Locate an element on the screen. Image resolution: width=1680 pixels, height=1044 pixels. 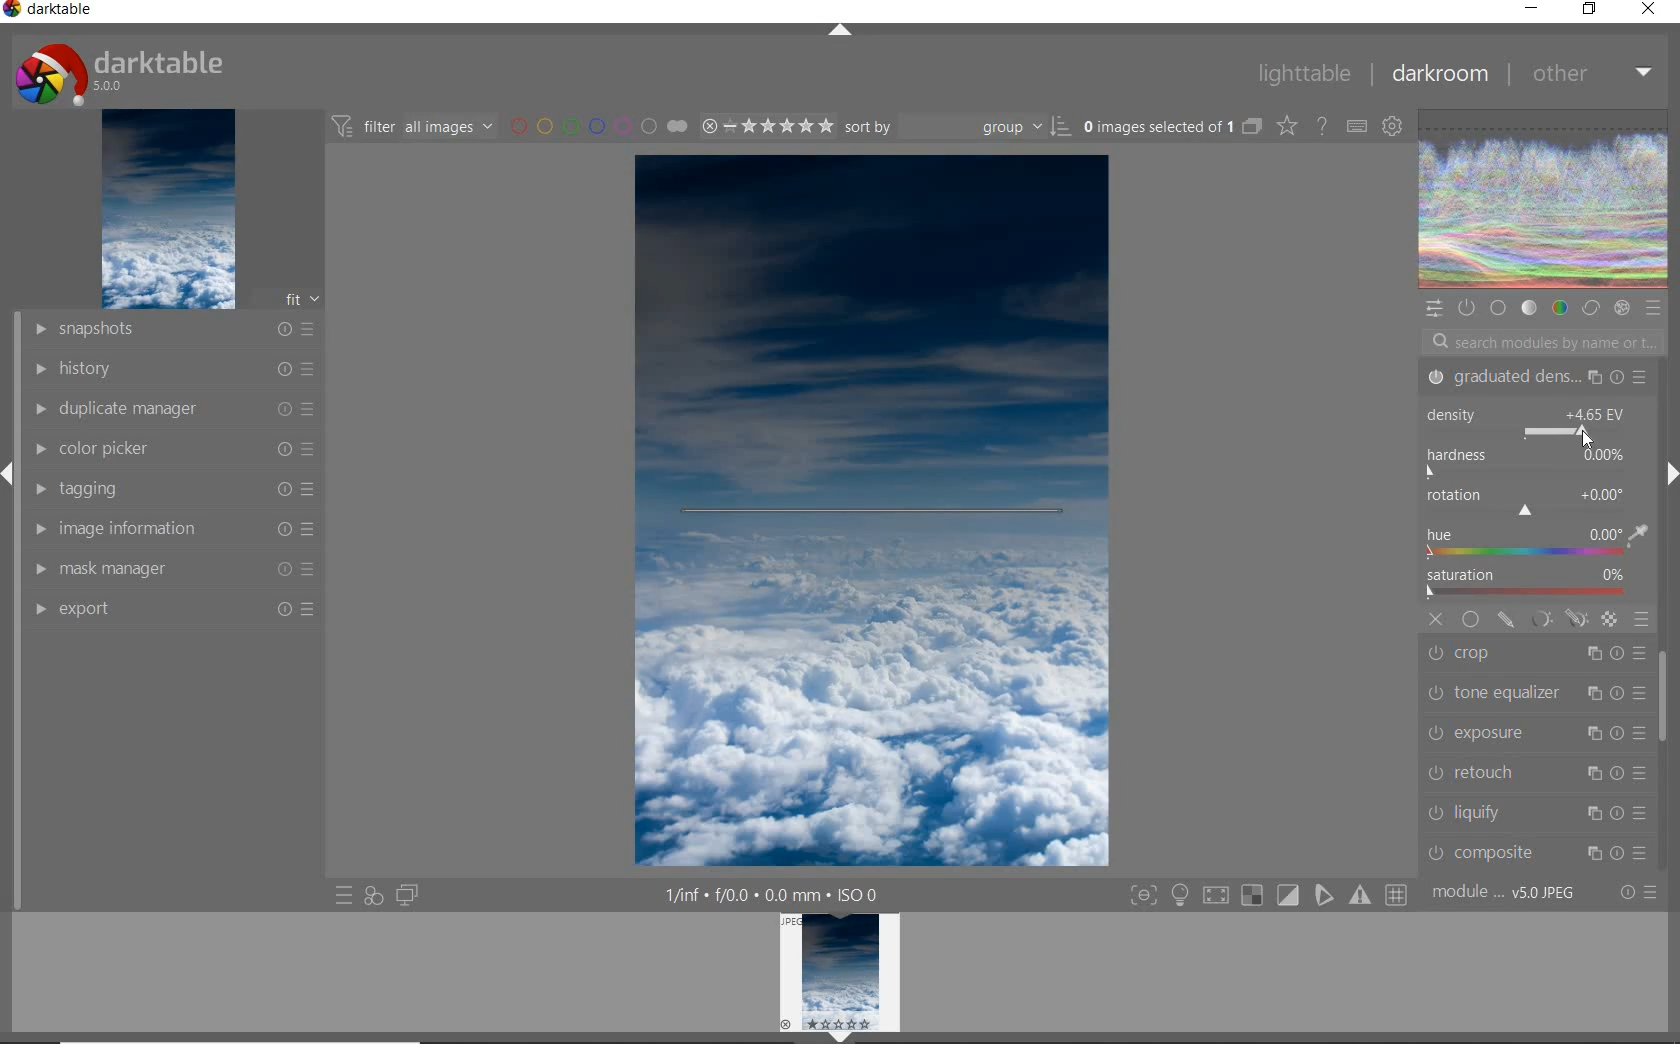
retouch is located at coordinates (1535, 772).